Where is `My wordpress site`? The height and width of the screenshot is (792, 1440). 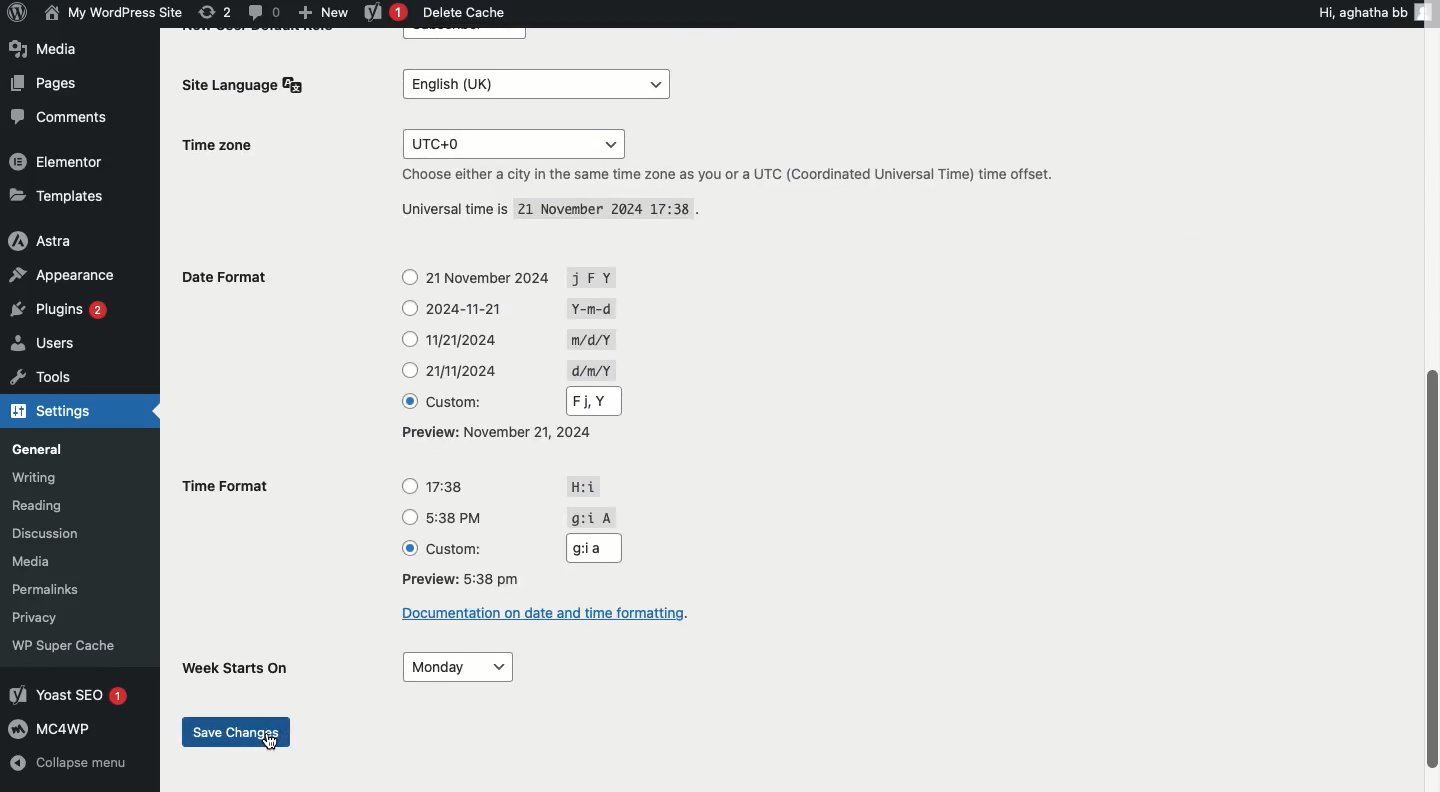
My wordpress site is located at coordinates (111, 12).